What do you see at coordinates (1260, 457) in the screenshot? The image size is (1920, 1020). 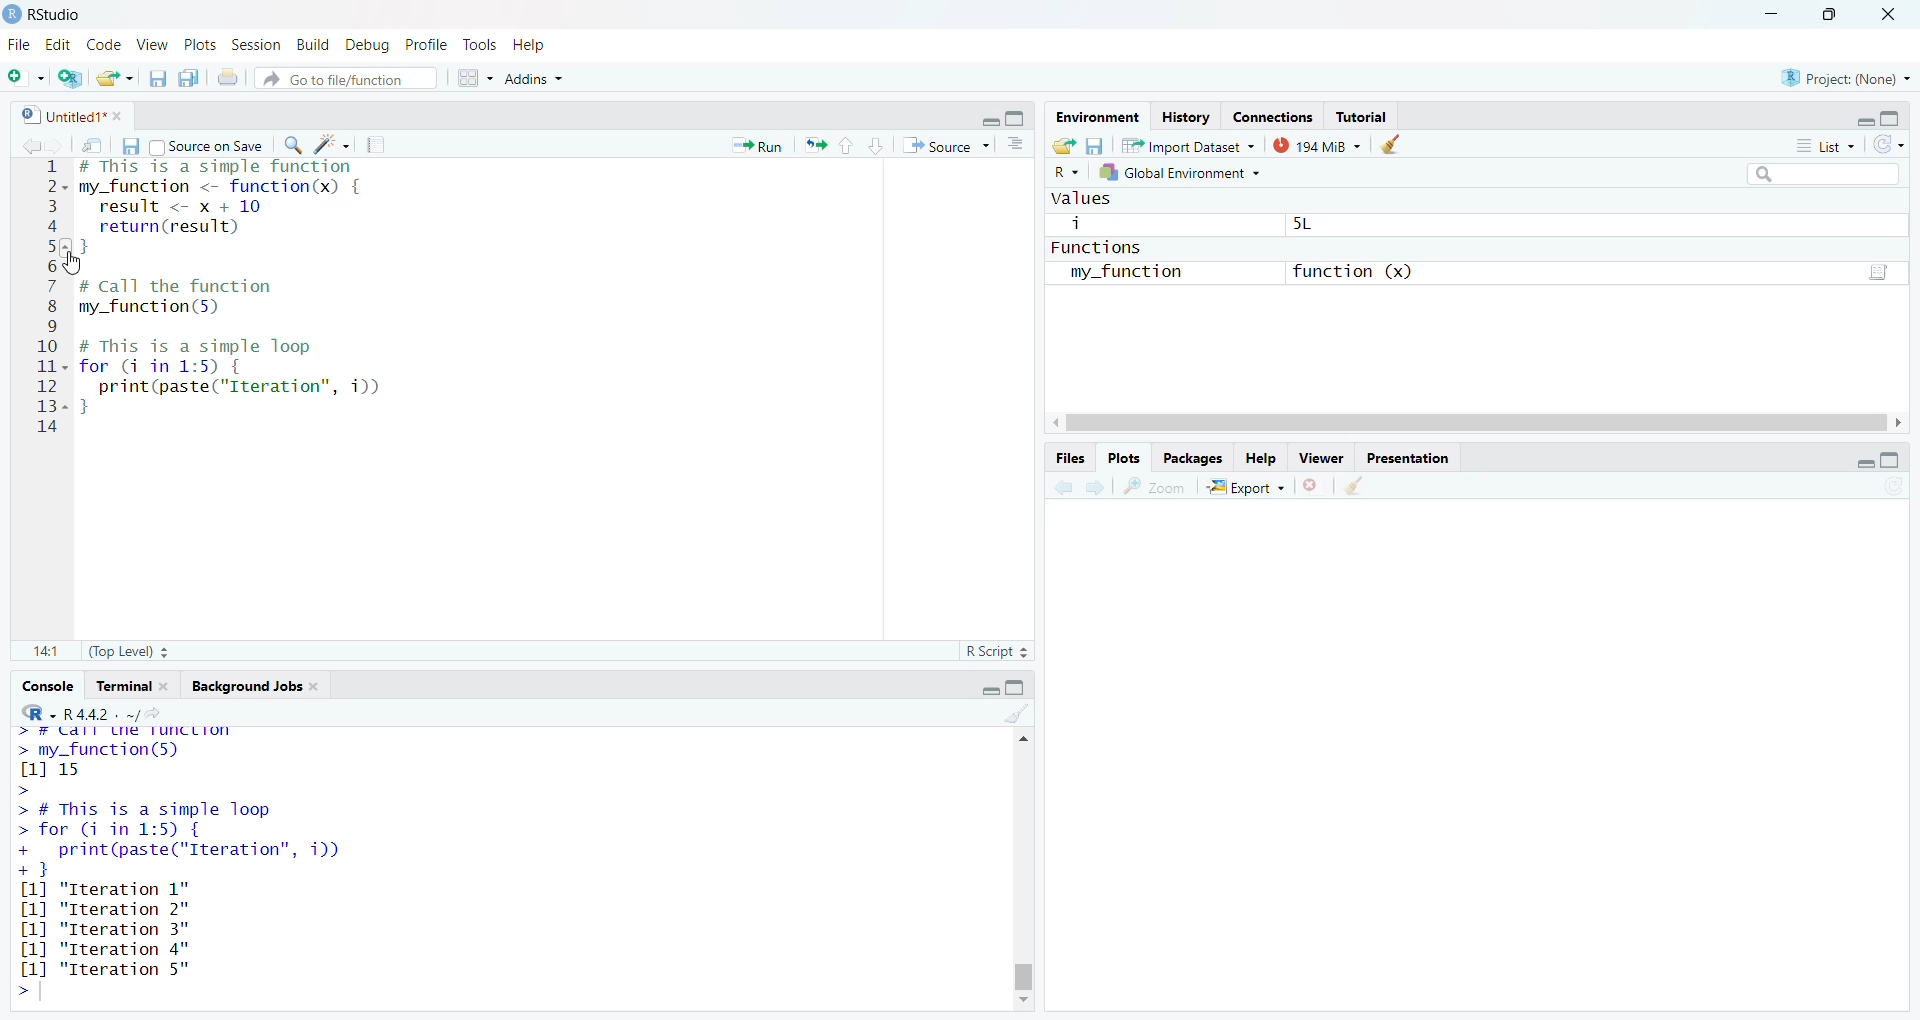 I see `help` at bounding box center [1260, 457].